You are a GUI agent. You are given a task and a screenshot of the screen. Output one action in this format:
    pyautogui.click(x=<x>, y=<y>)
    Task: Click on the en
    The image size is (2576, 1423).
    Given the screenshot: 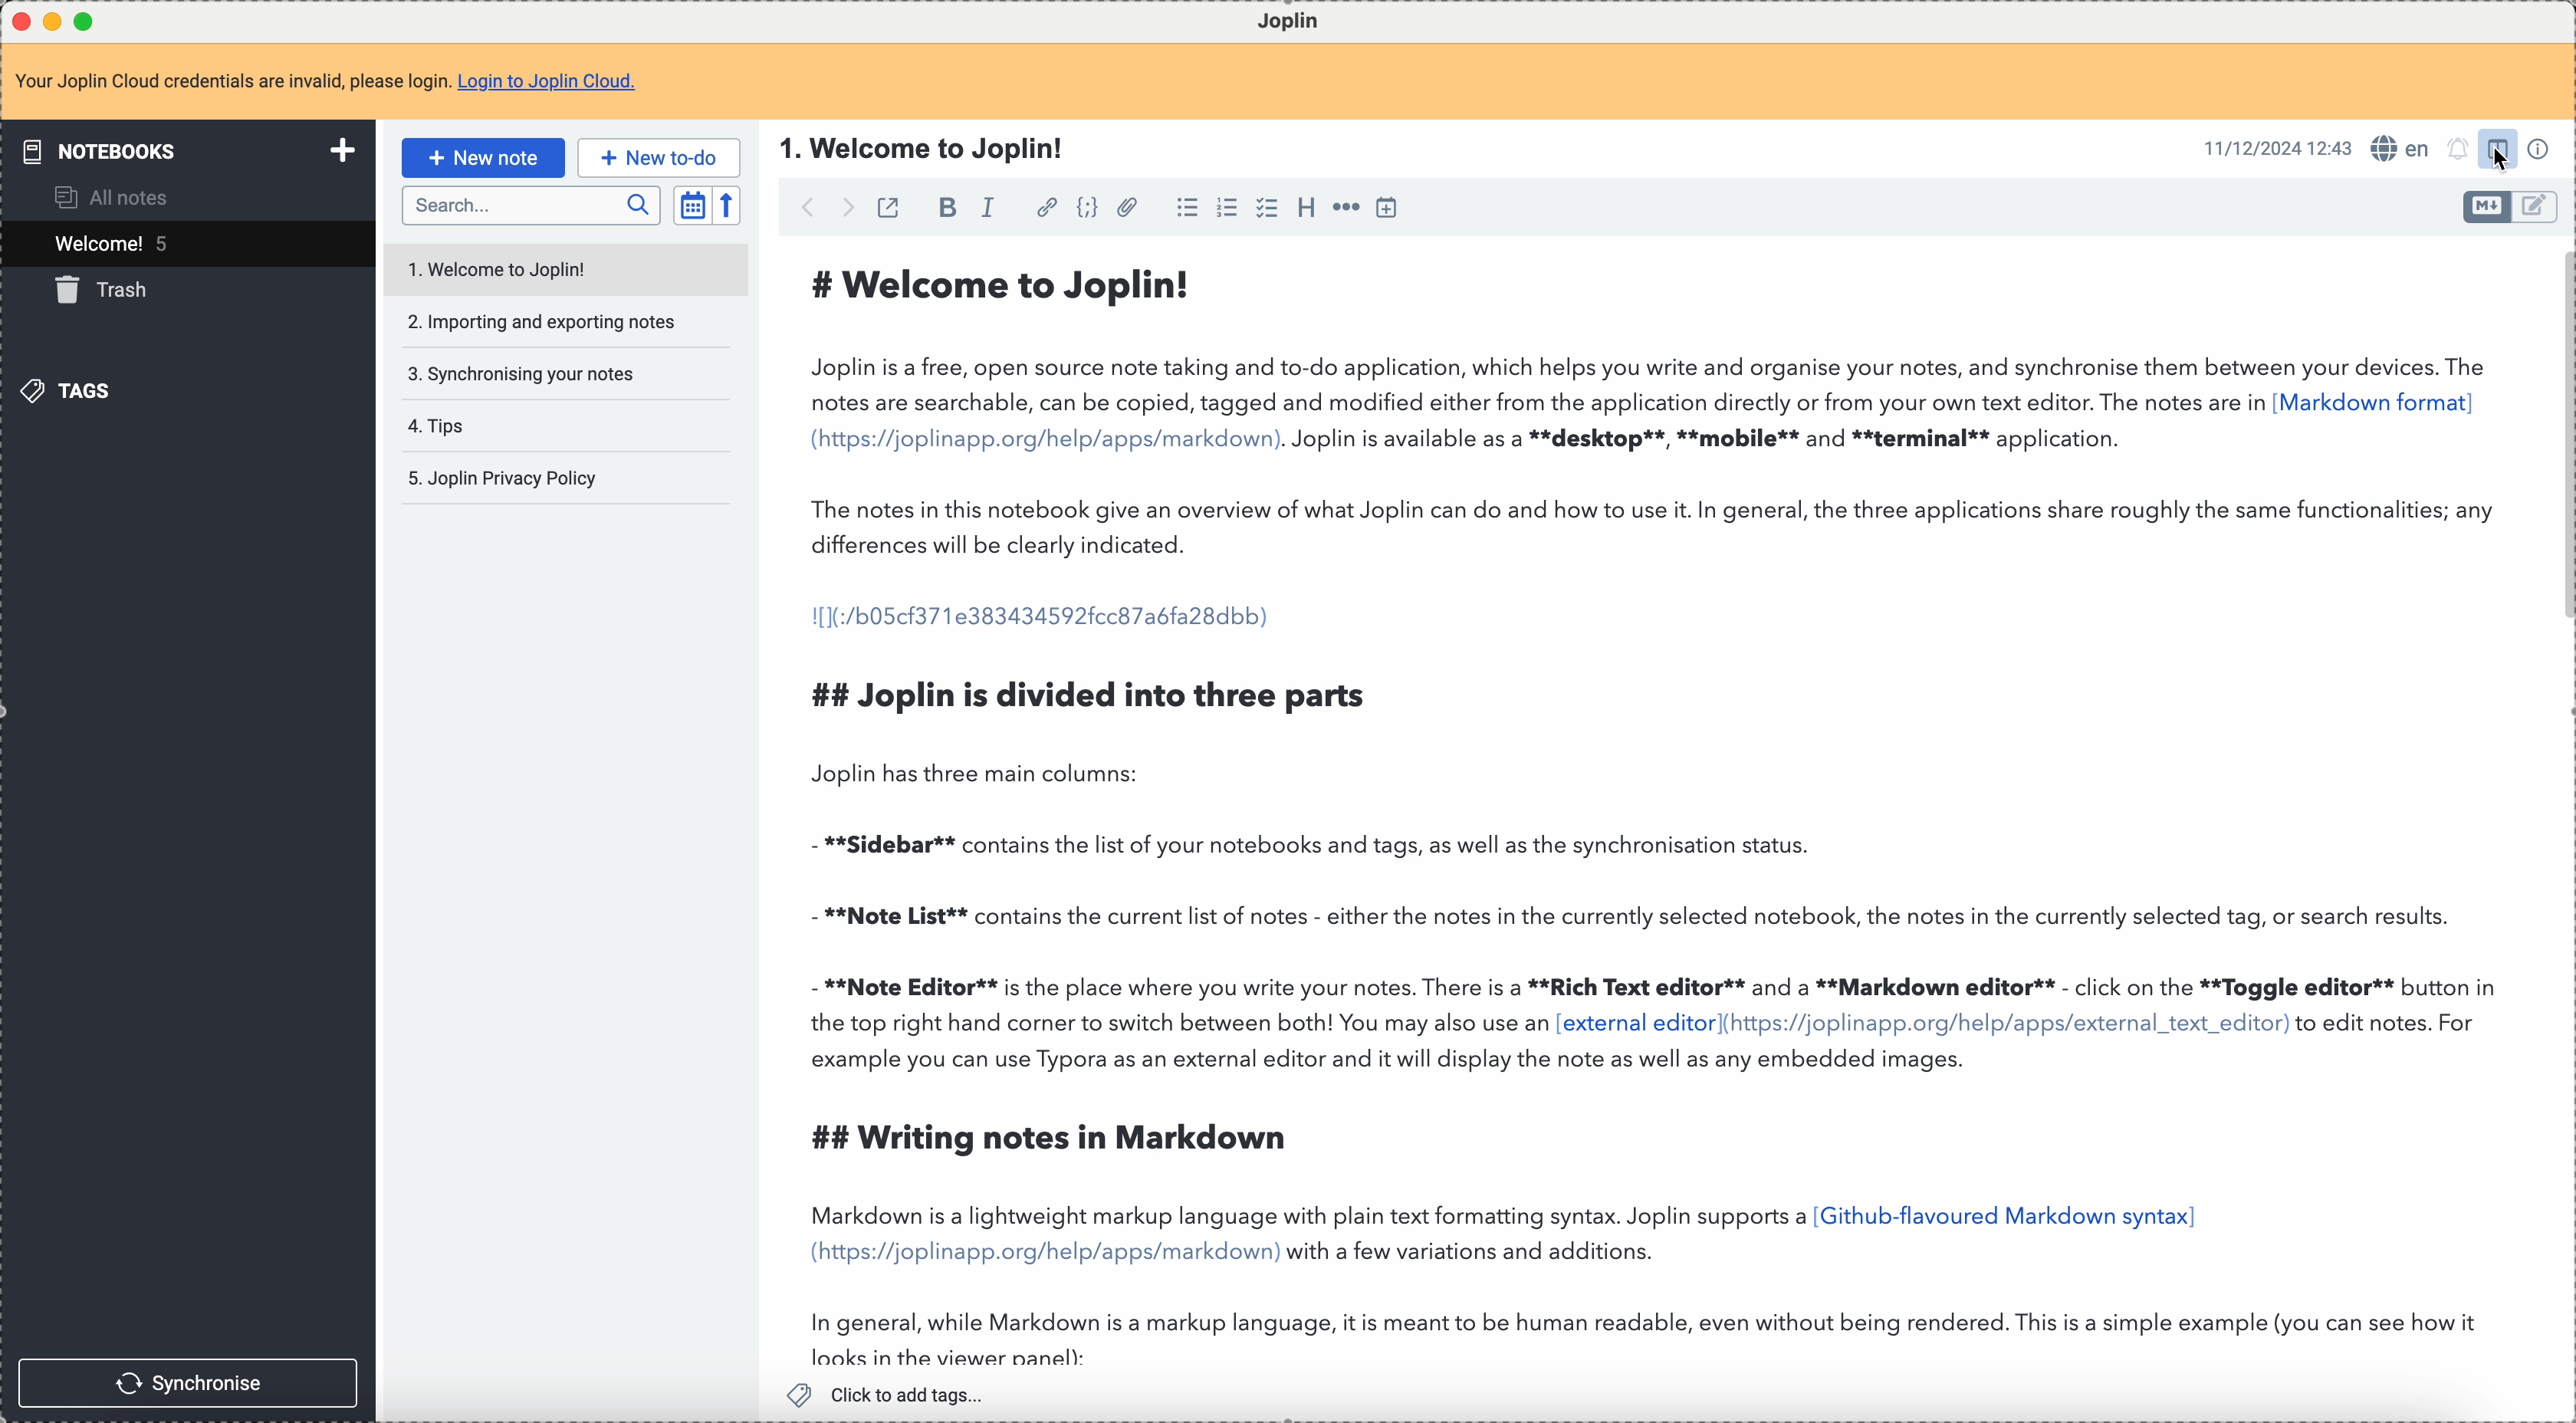 What is the action you would take?
    pyautogui.click(x=2397, y=146)
    